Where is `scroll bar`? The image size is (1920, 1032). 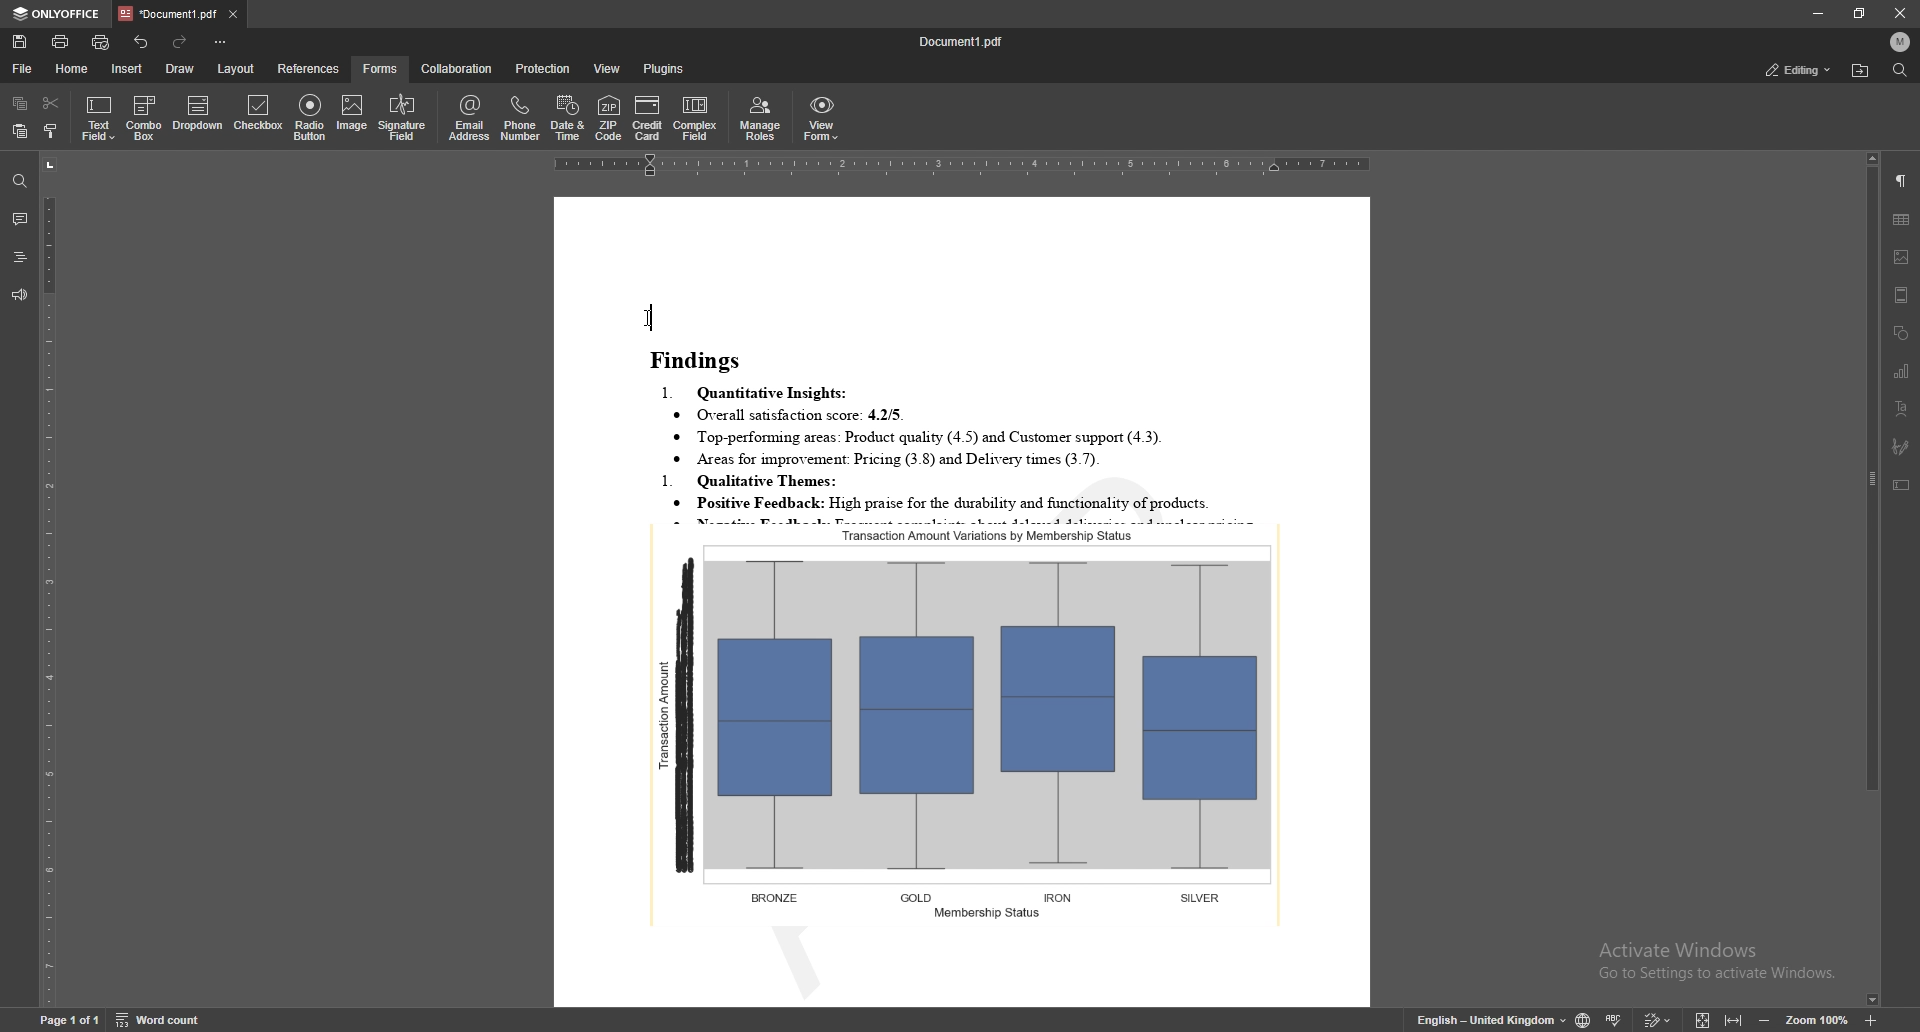
scroll bar is located at coordinates (1869, 579).